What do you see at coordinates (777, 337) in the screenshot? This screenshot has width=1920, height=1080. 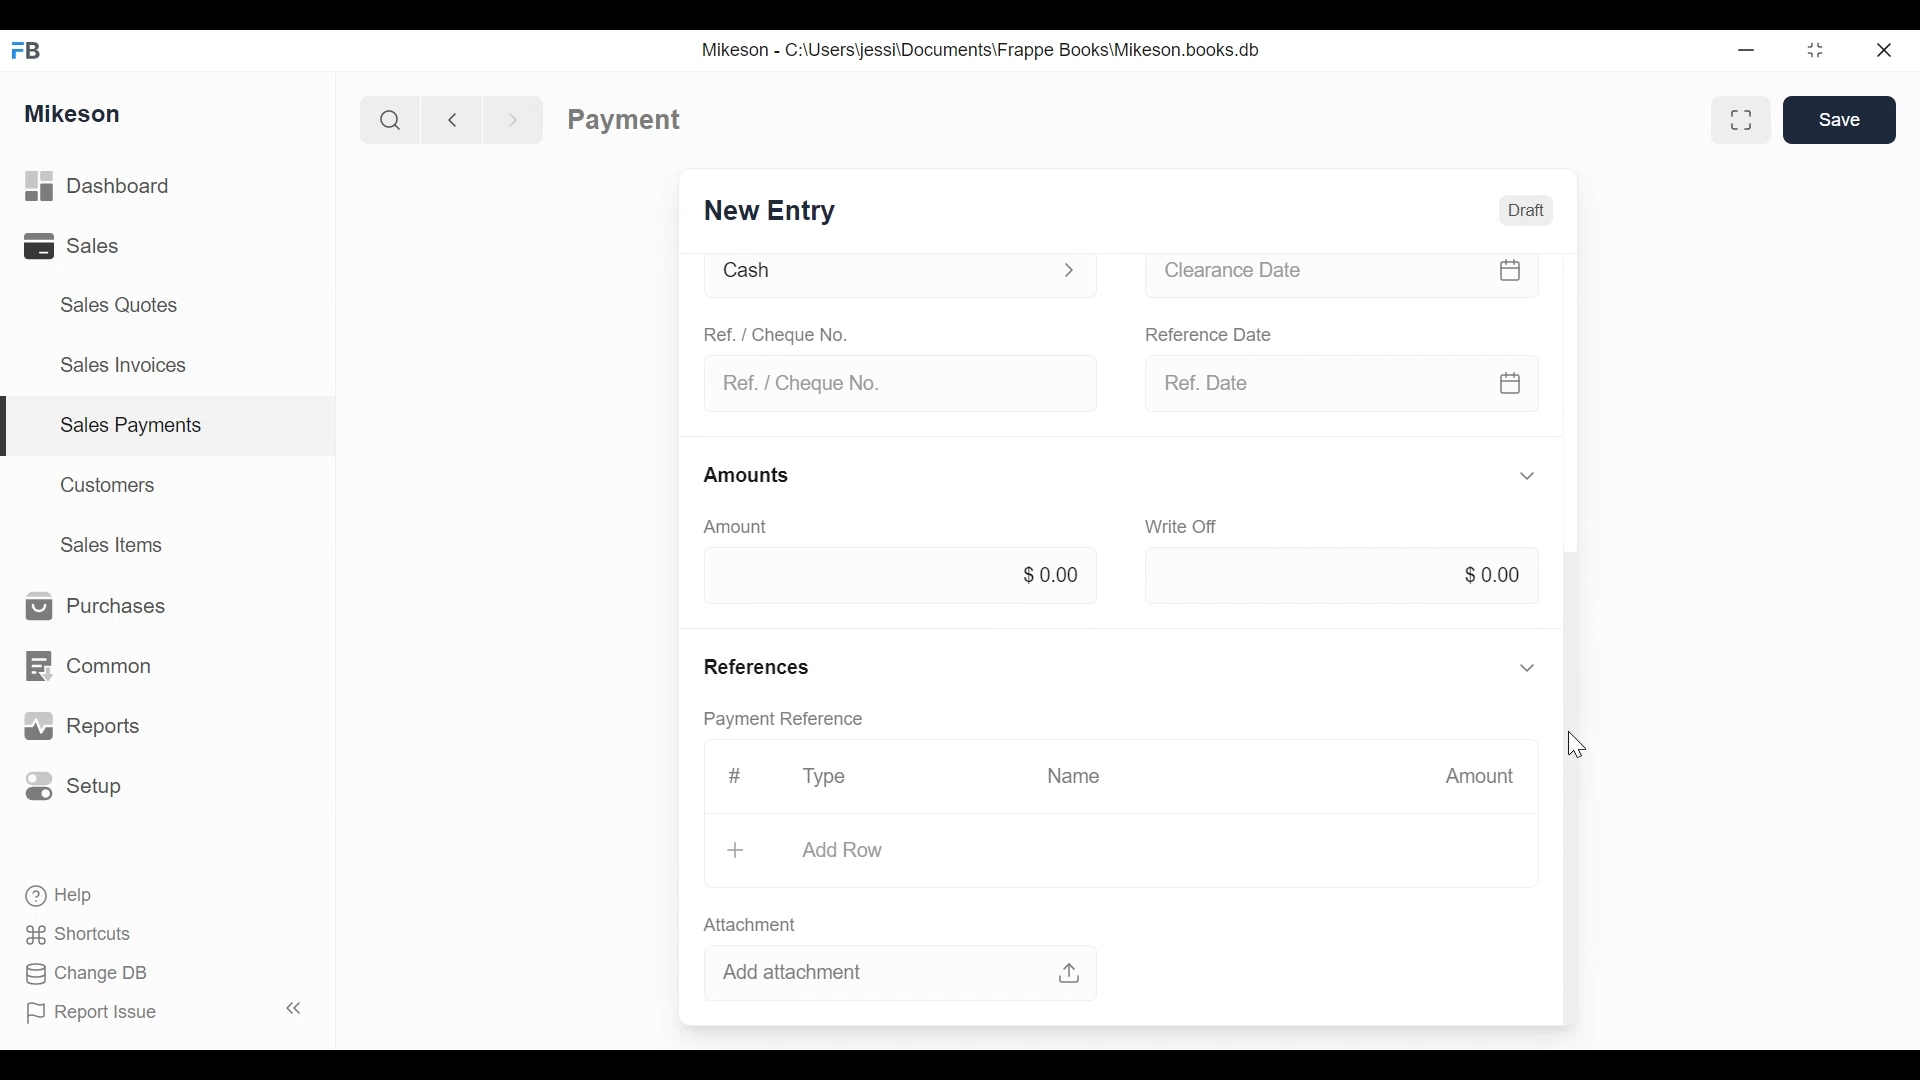 I see `Ref./cheque no.` at bounding box center [777, 337].